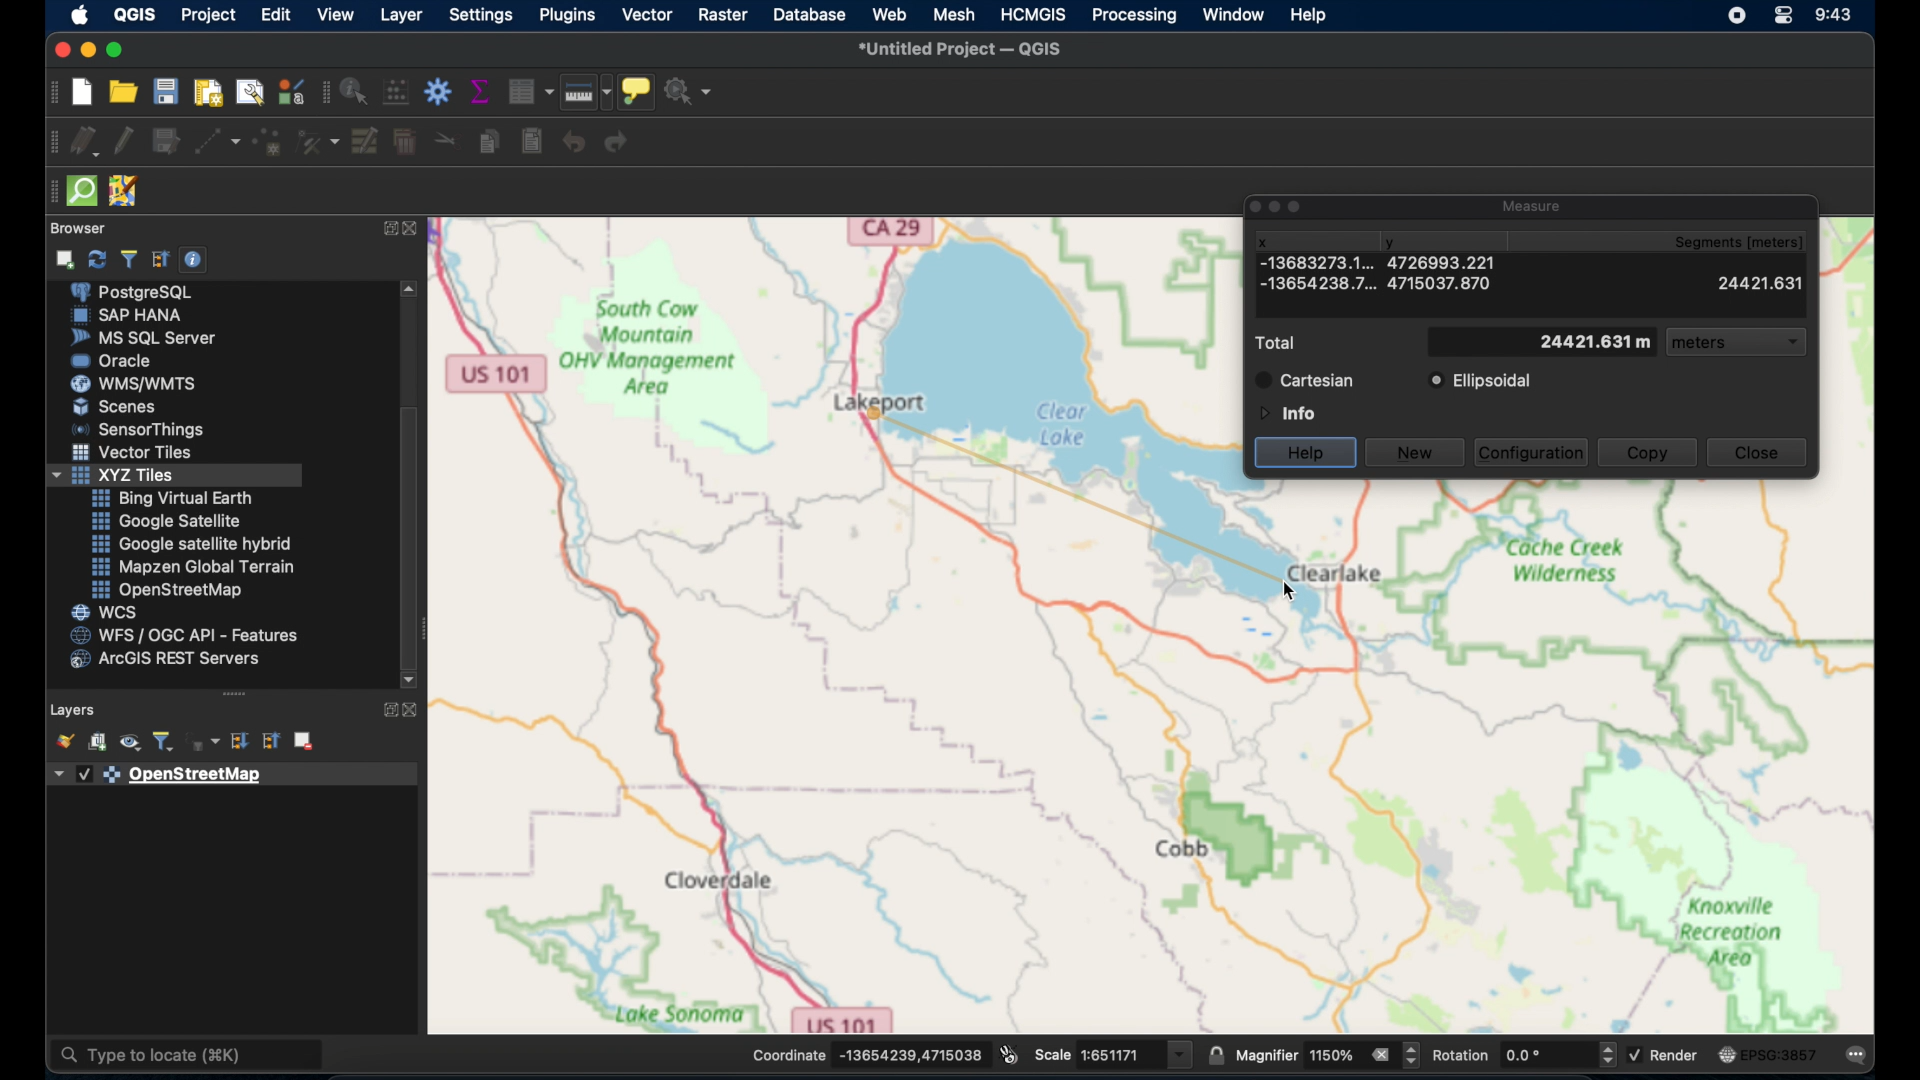  Describe the element at coordinates (319, 143) in the screenshot. I see `style manager` at that location.